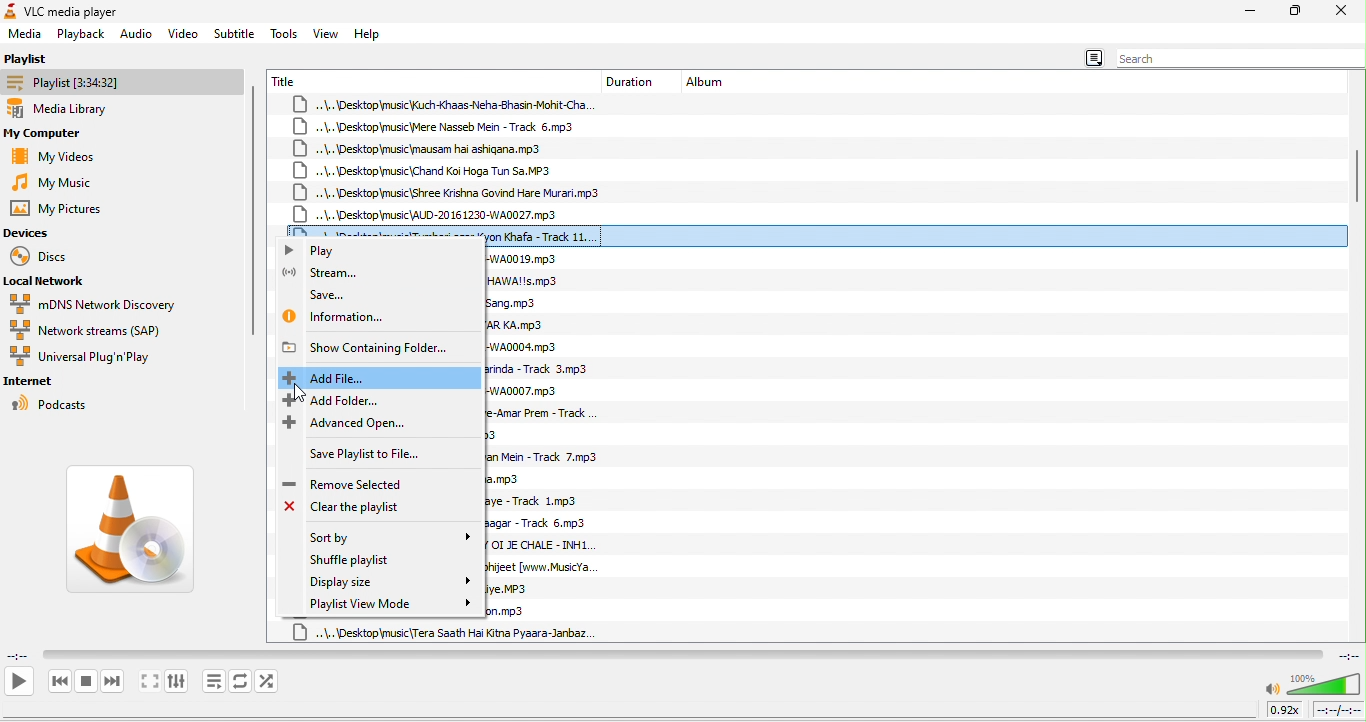  What do you see at coordinates (94, 303) in the screenshot?
I see `mdns network discovery` at bounding box center [94, 303].